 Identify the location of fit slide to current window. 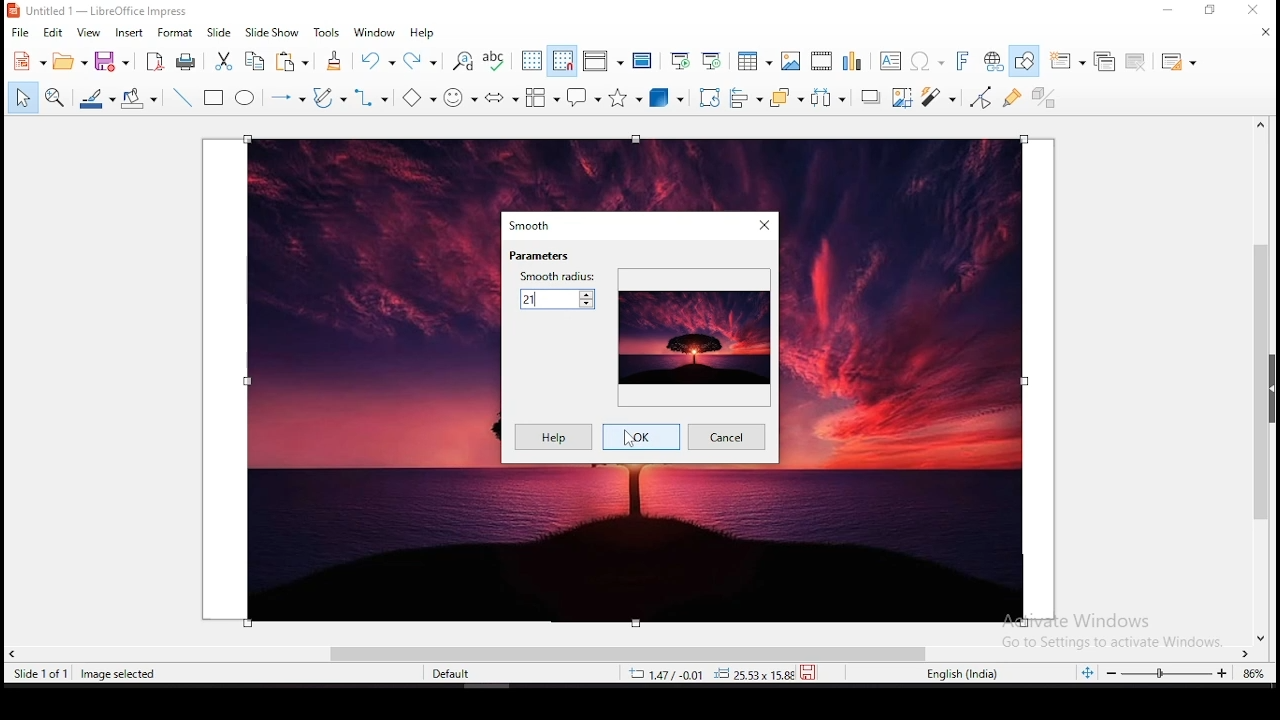
(1090, 673).